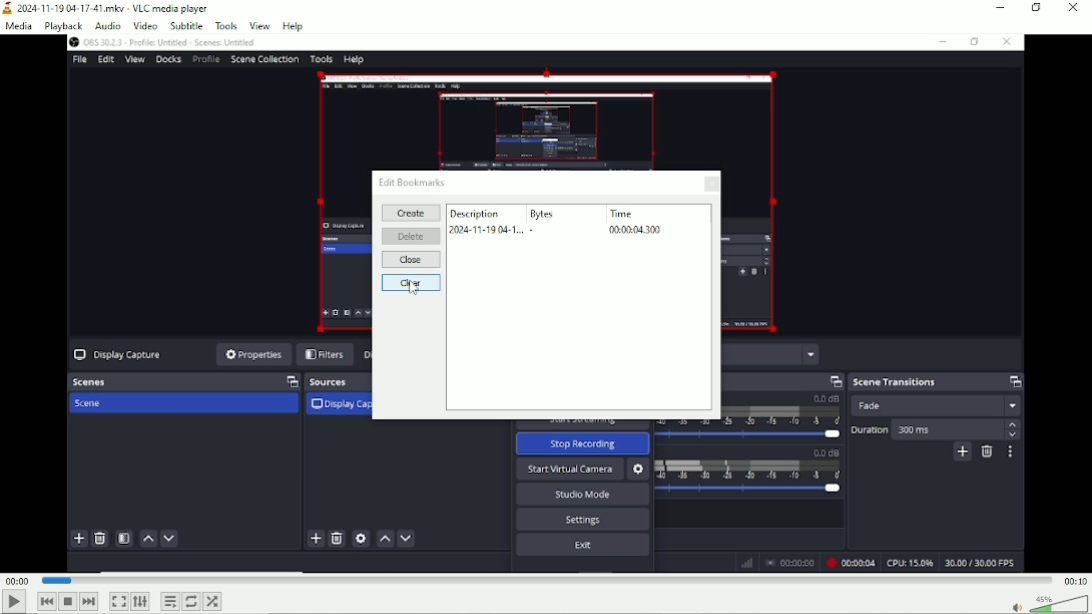 The image size is (1092, 614). Describe the element at coordinates (47, 601) in the screenshot. I see `Previous` at that location.